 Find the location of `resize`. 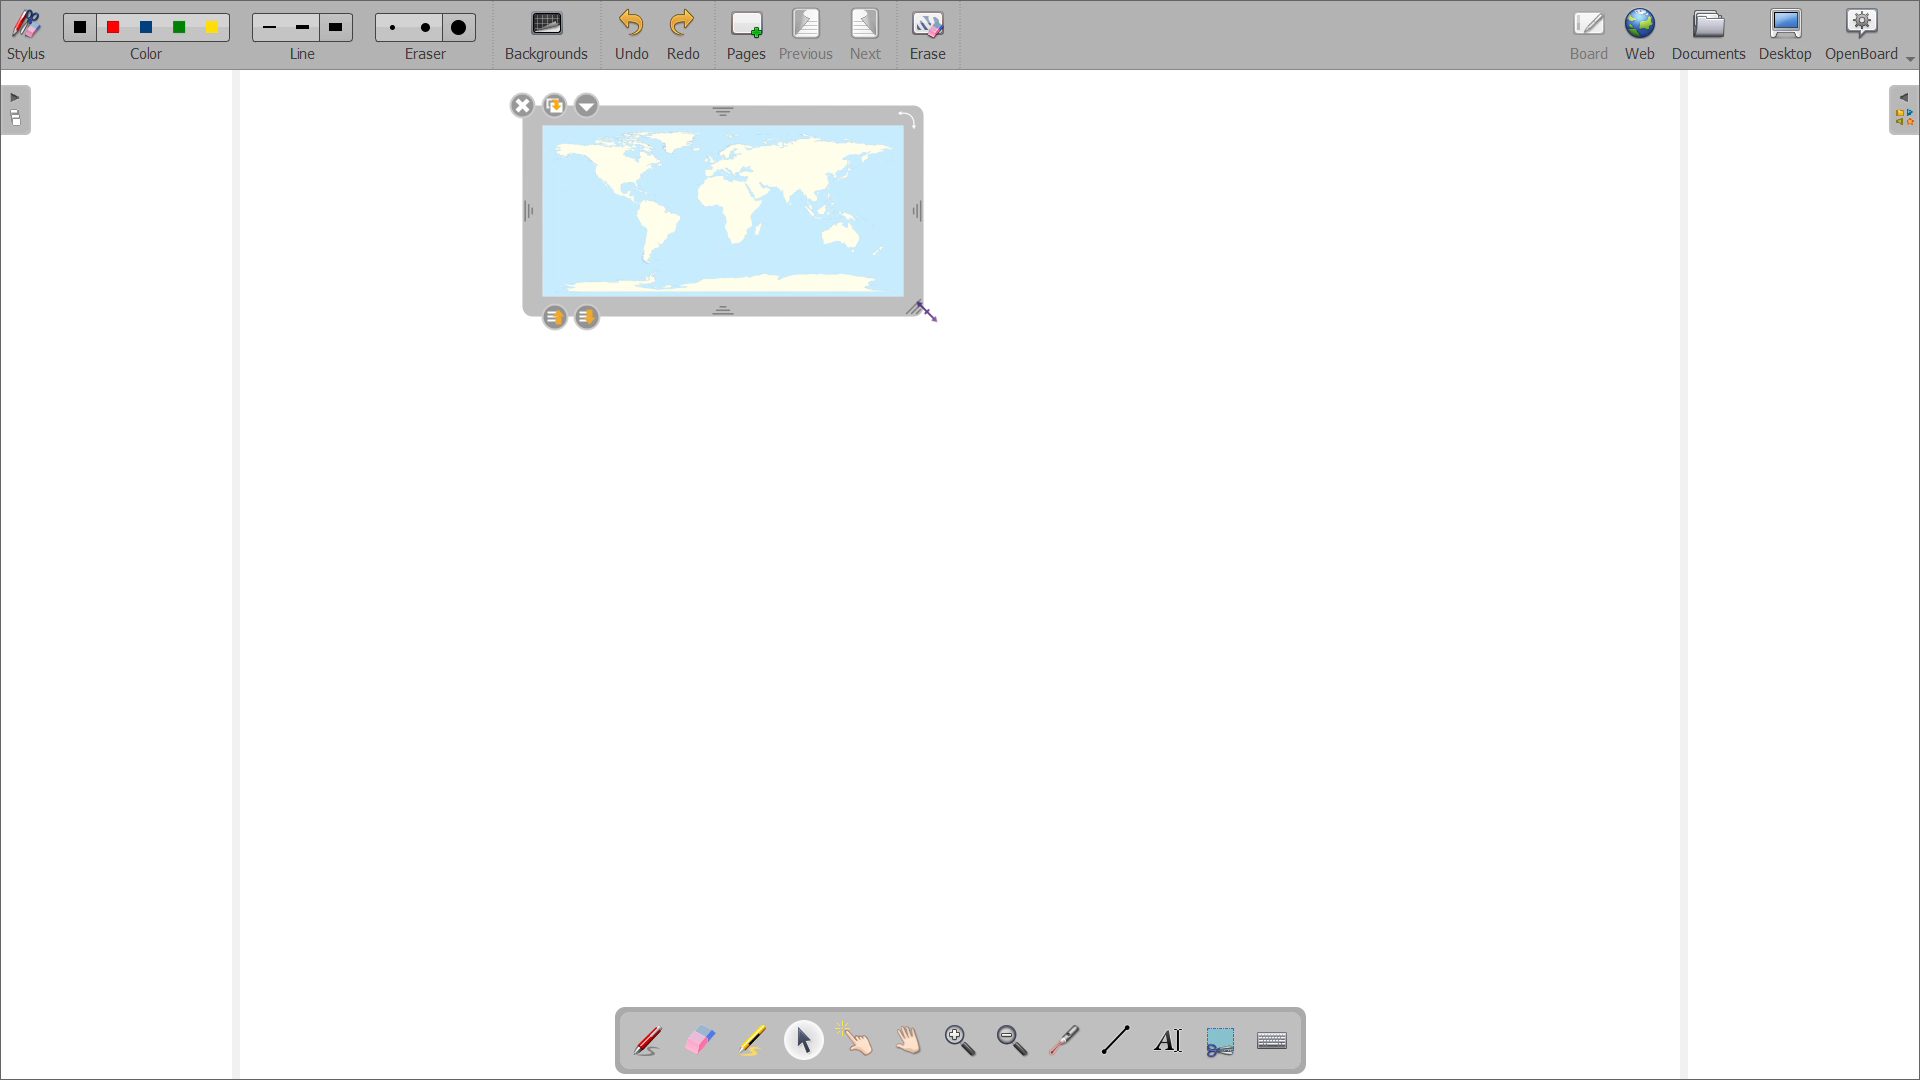

resize is located at coordinates (723, 310).